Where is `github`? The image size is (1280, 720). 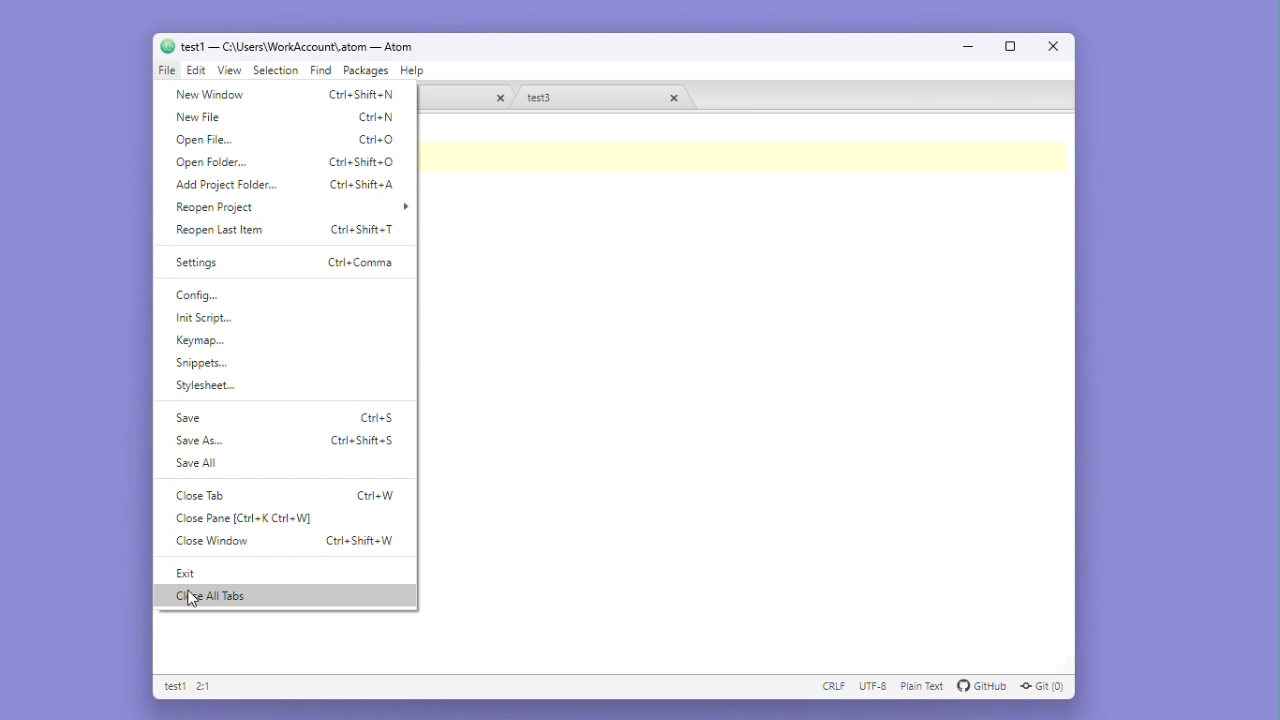
github is located at coordinates (986, 686).